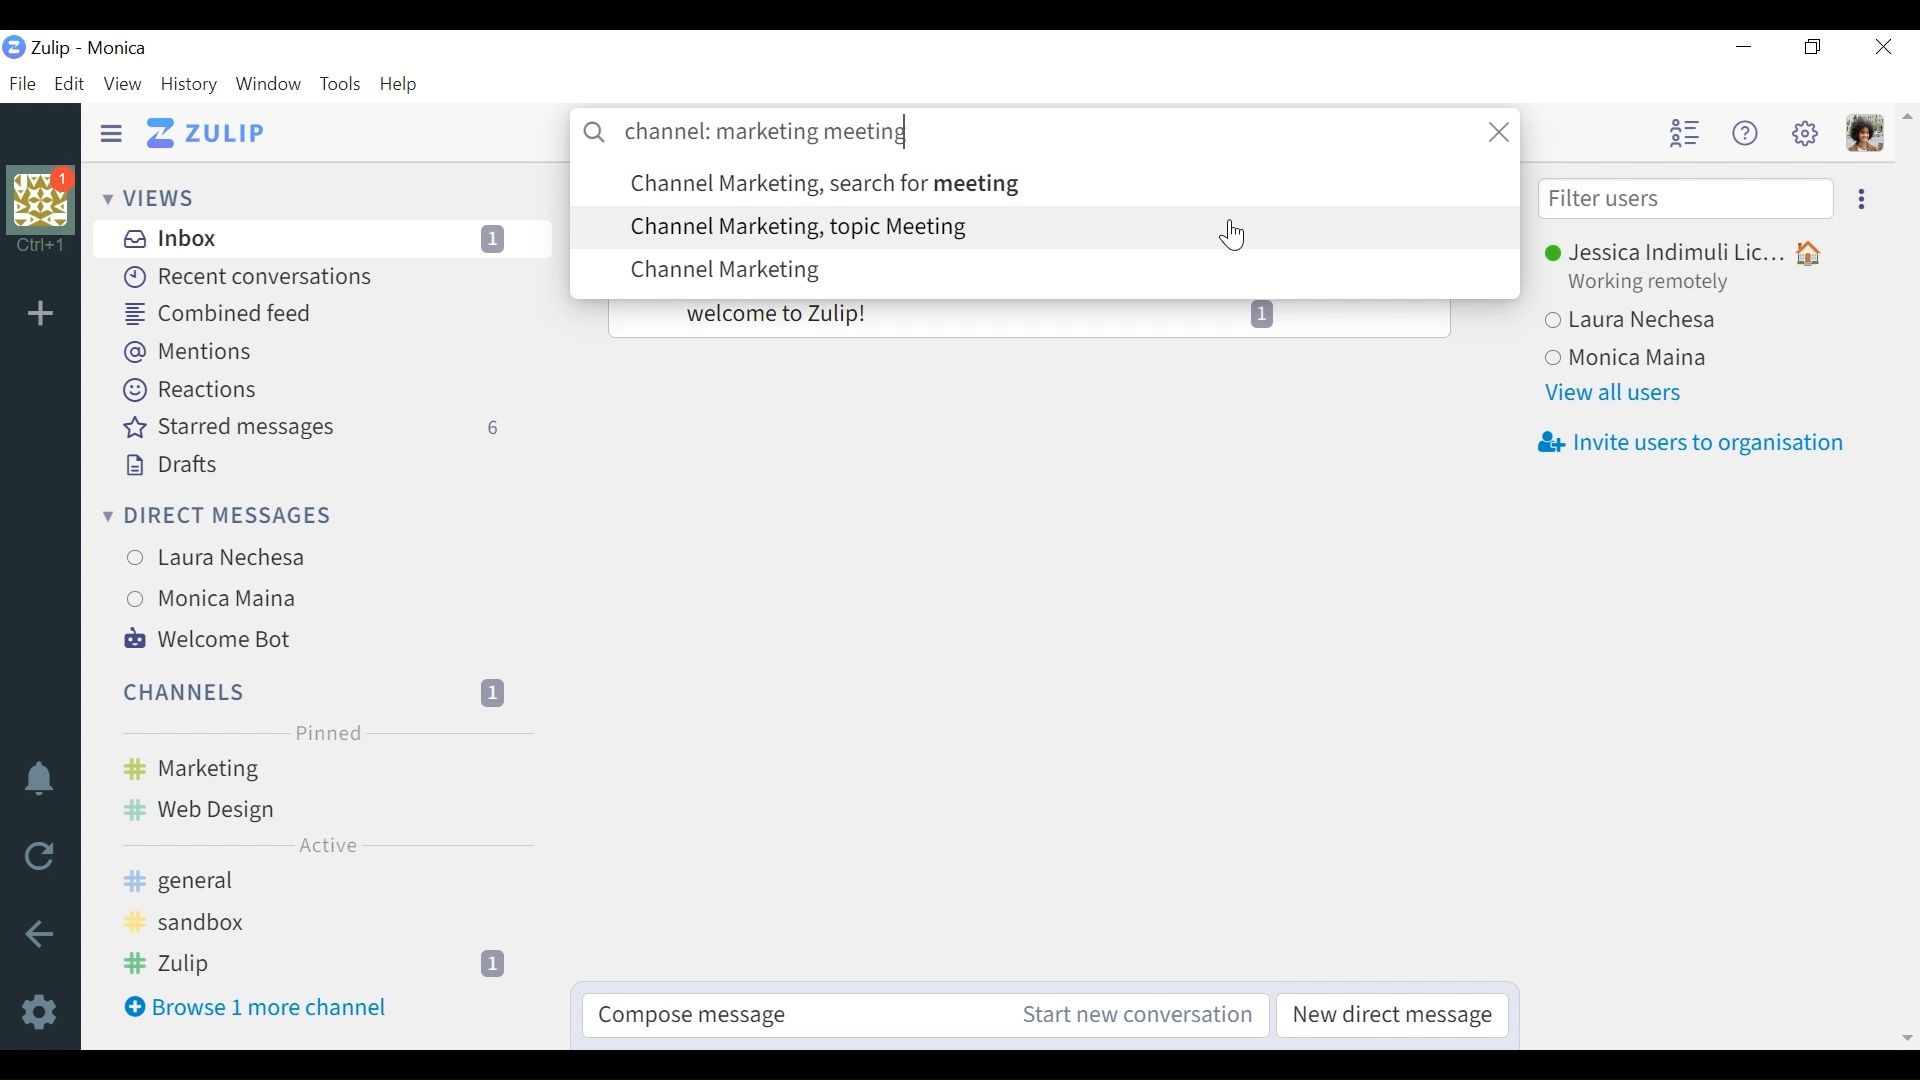 This screenshot has height=1080, width=1920. Describe the element at coordinates (1862, 201) in the screenshot. I see `Ellipsis` at that location.